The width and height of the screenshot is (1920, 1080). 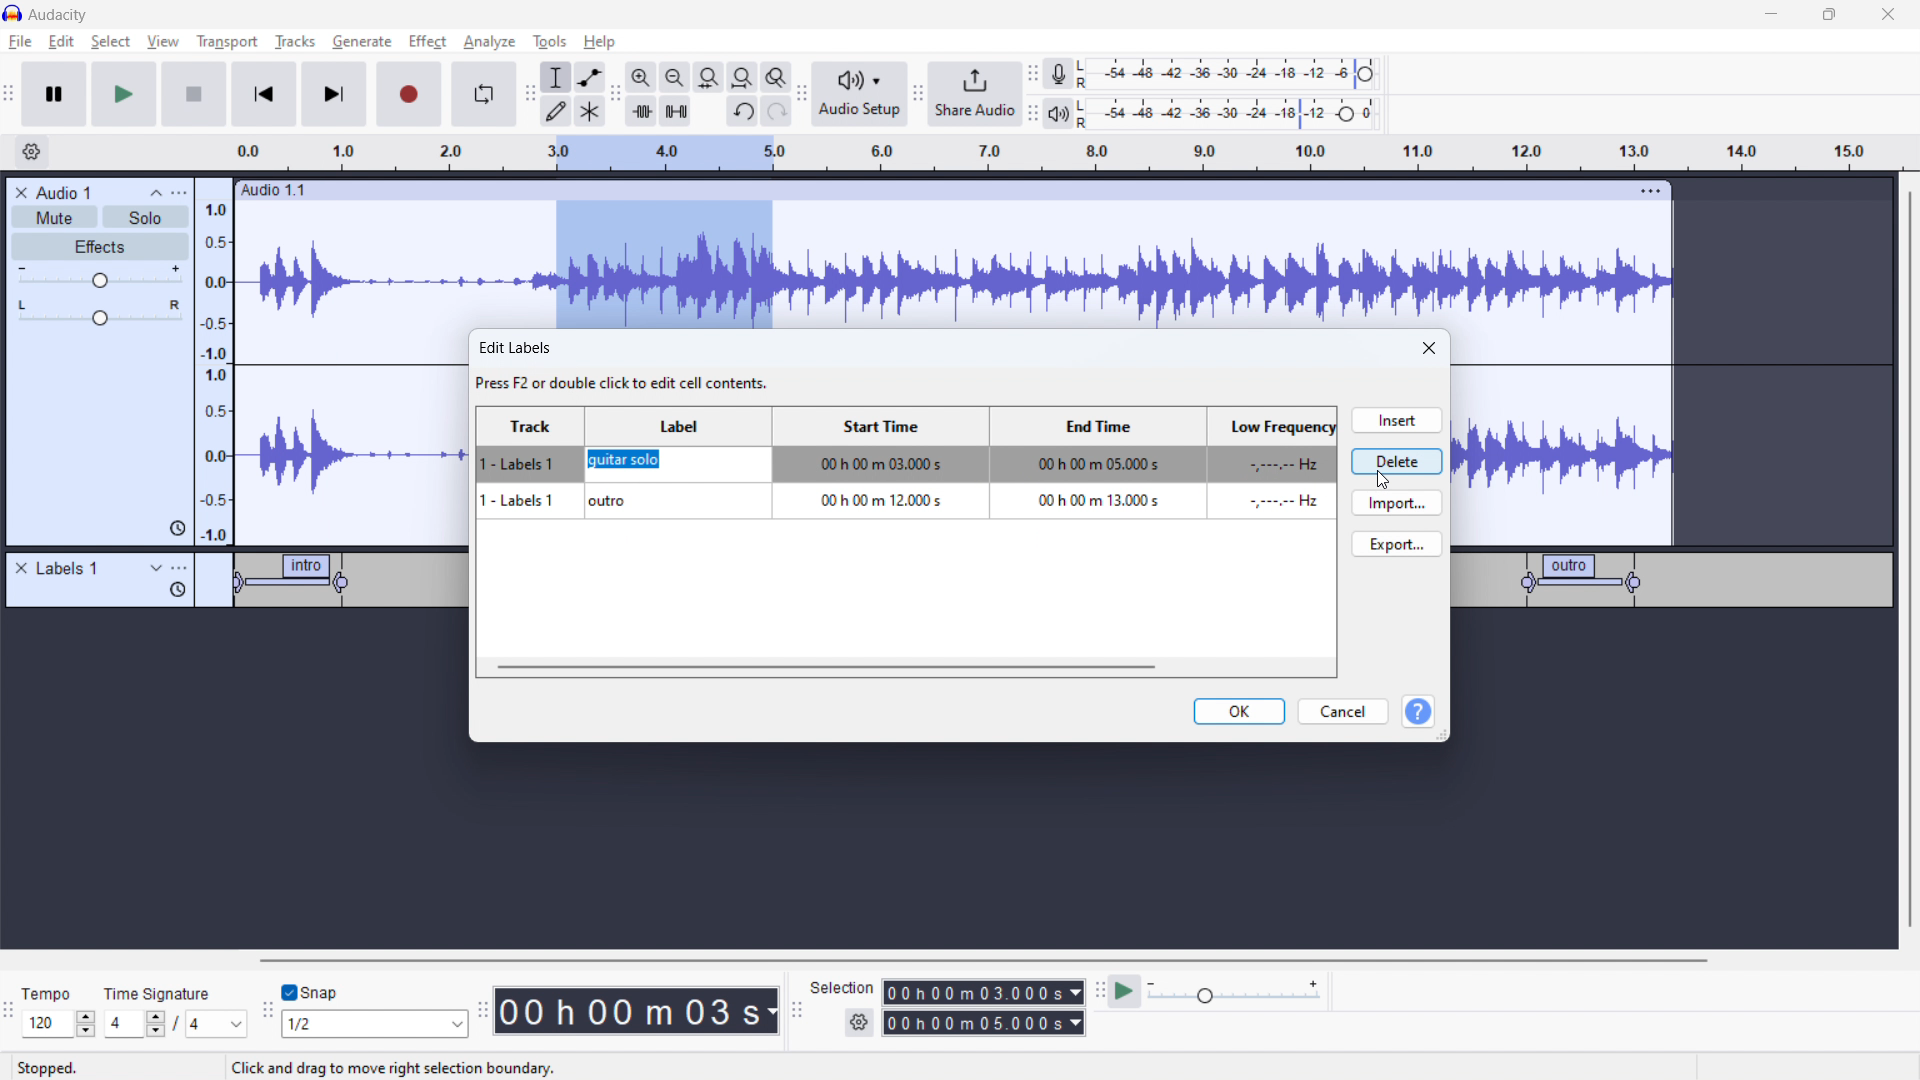 What do you see at coordinates (69, 569) in the screenshot?
I see `labels` at bounding box center [69, 569].